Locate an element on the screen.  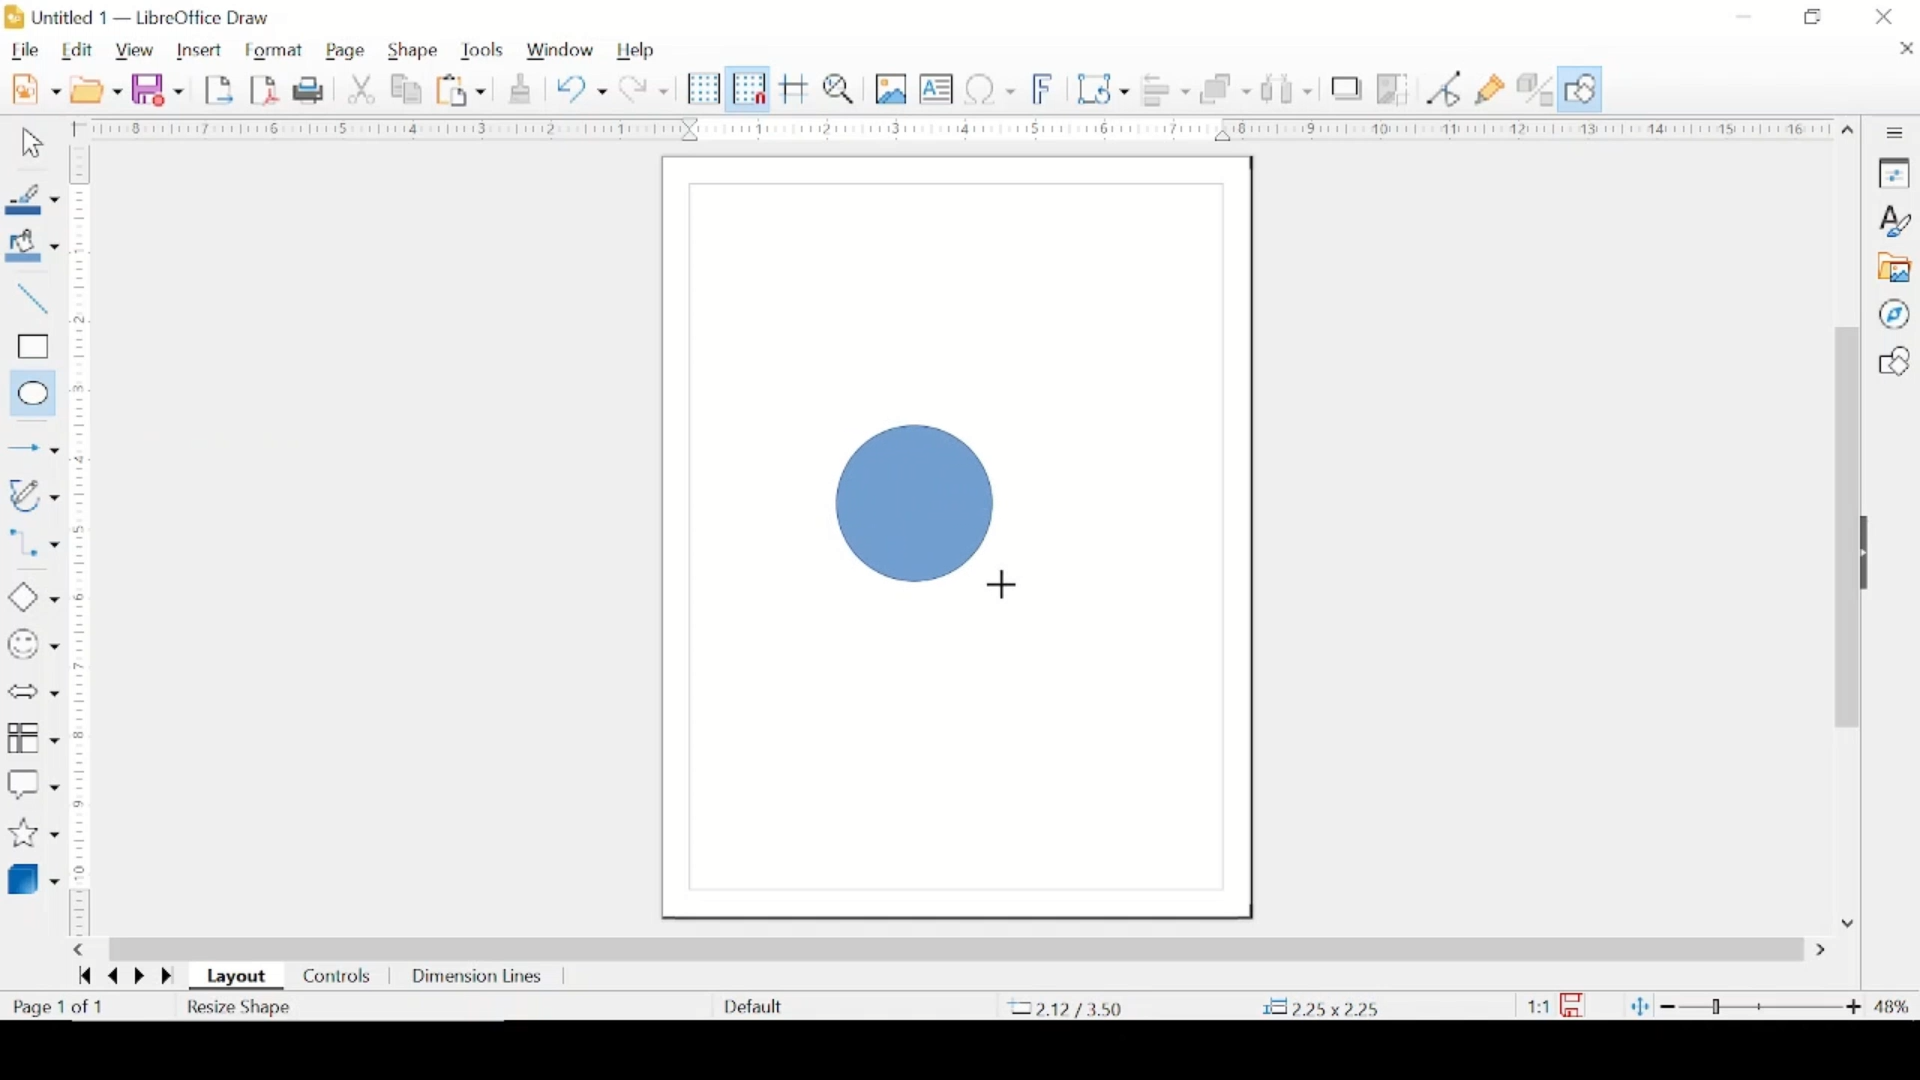
help is located at coordinates (637, 52).